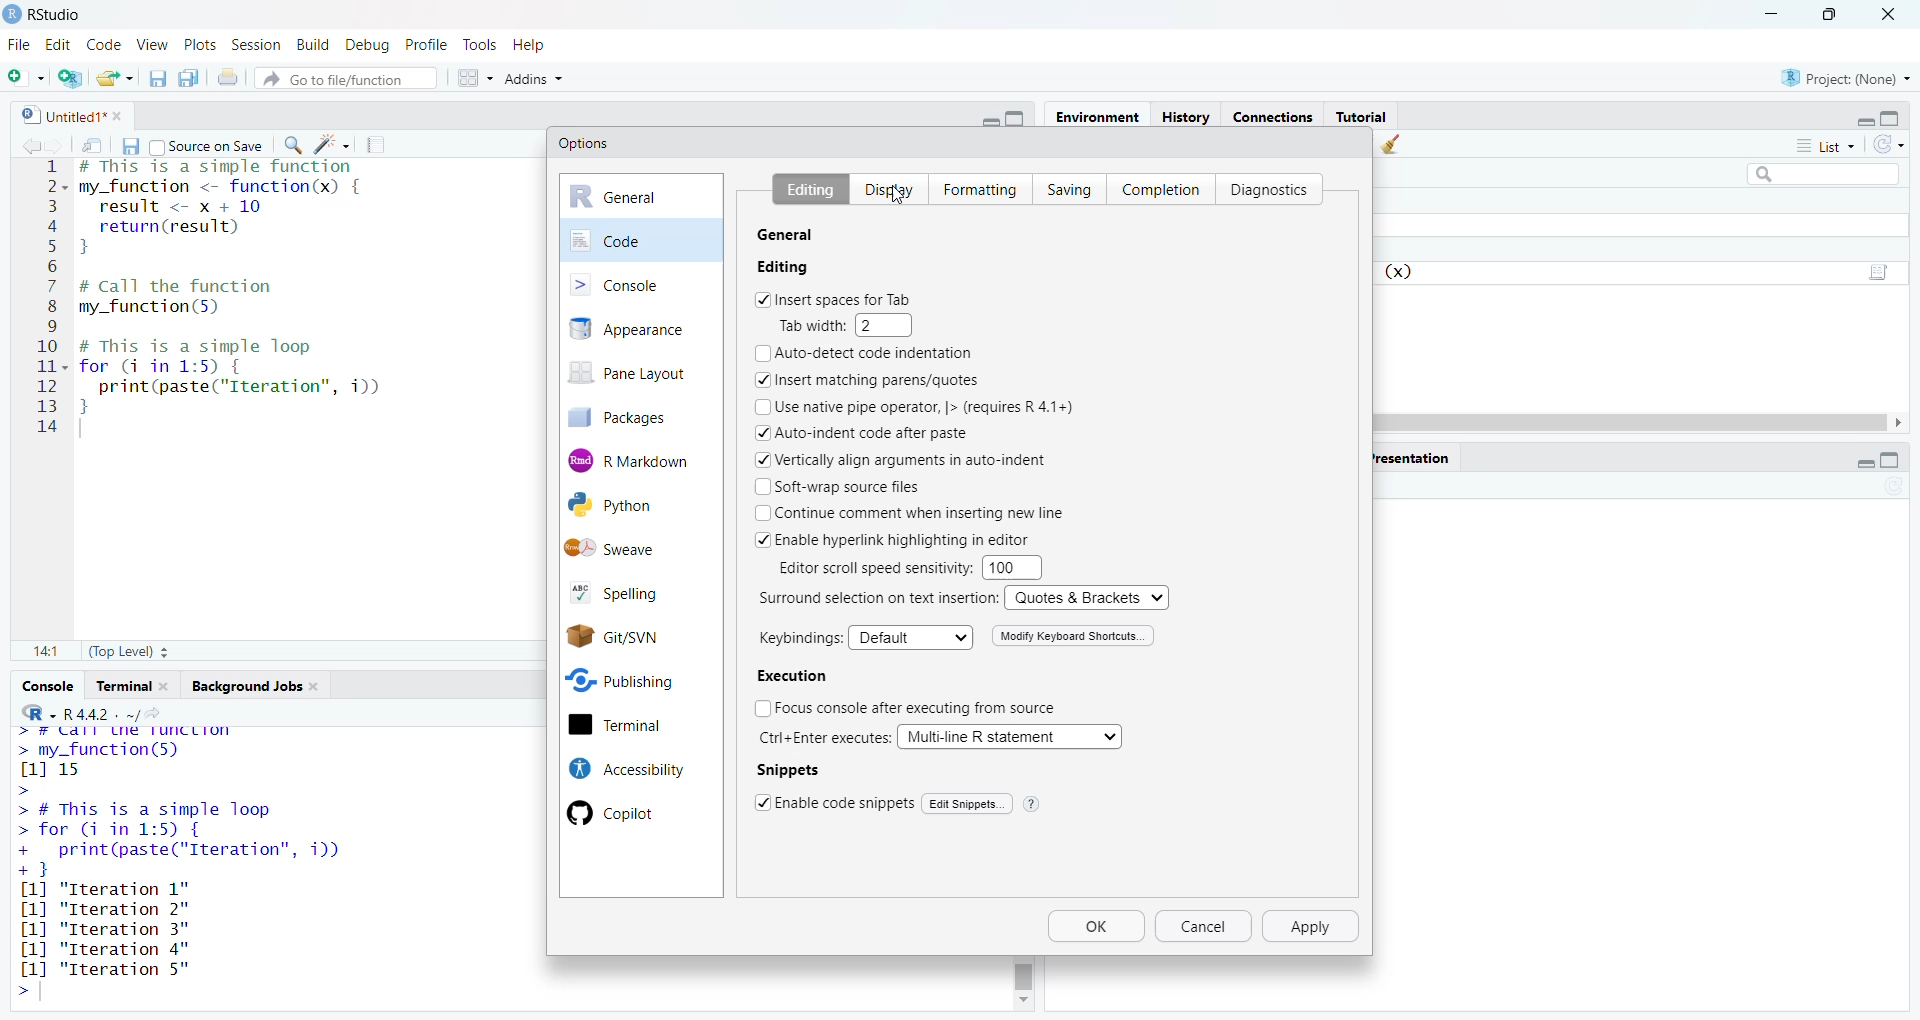 This screenshot has height=1020, width=1920. Describe the element at coordinates (116, 76) in the screenshot. I see `open an existing file` at that location.